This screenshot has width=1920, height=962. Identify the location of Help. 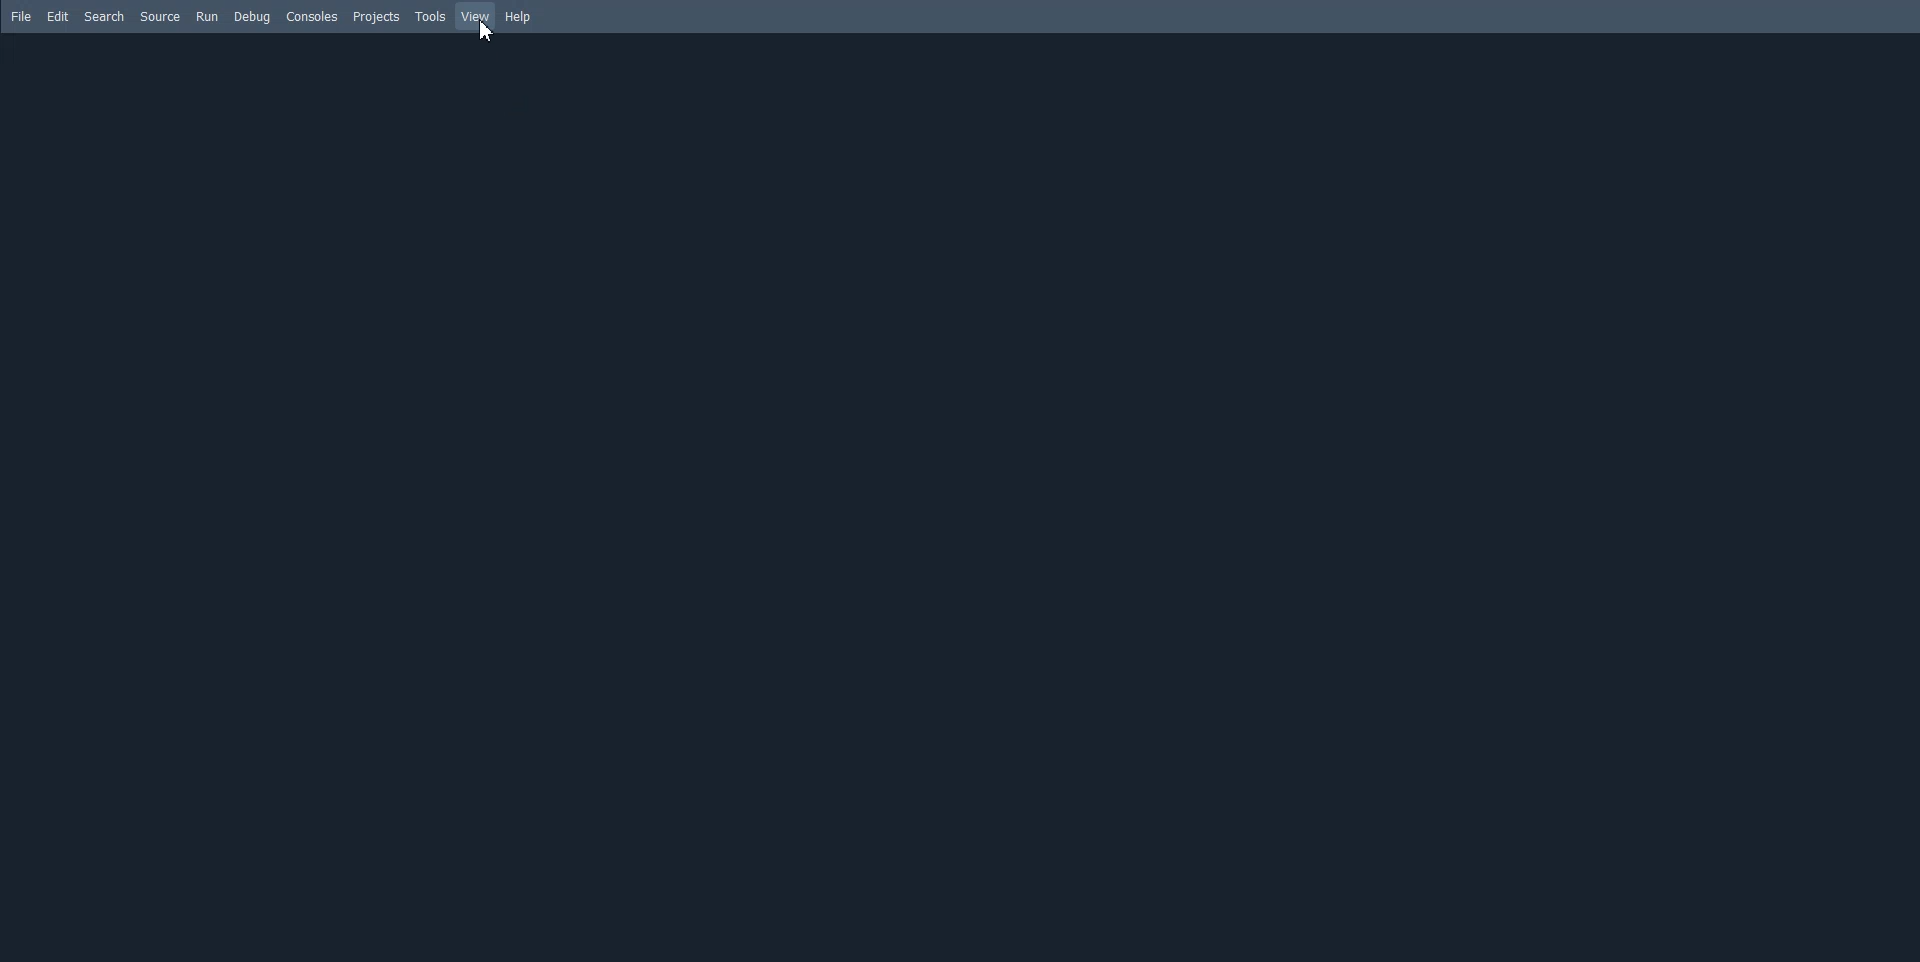
(520, 18).